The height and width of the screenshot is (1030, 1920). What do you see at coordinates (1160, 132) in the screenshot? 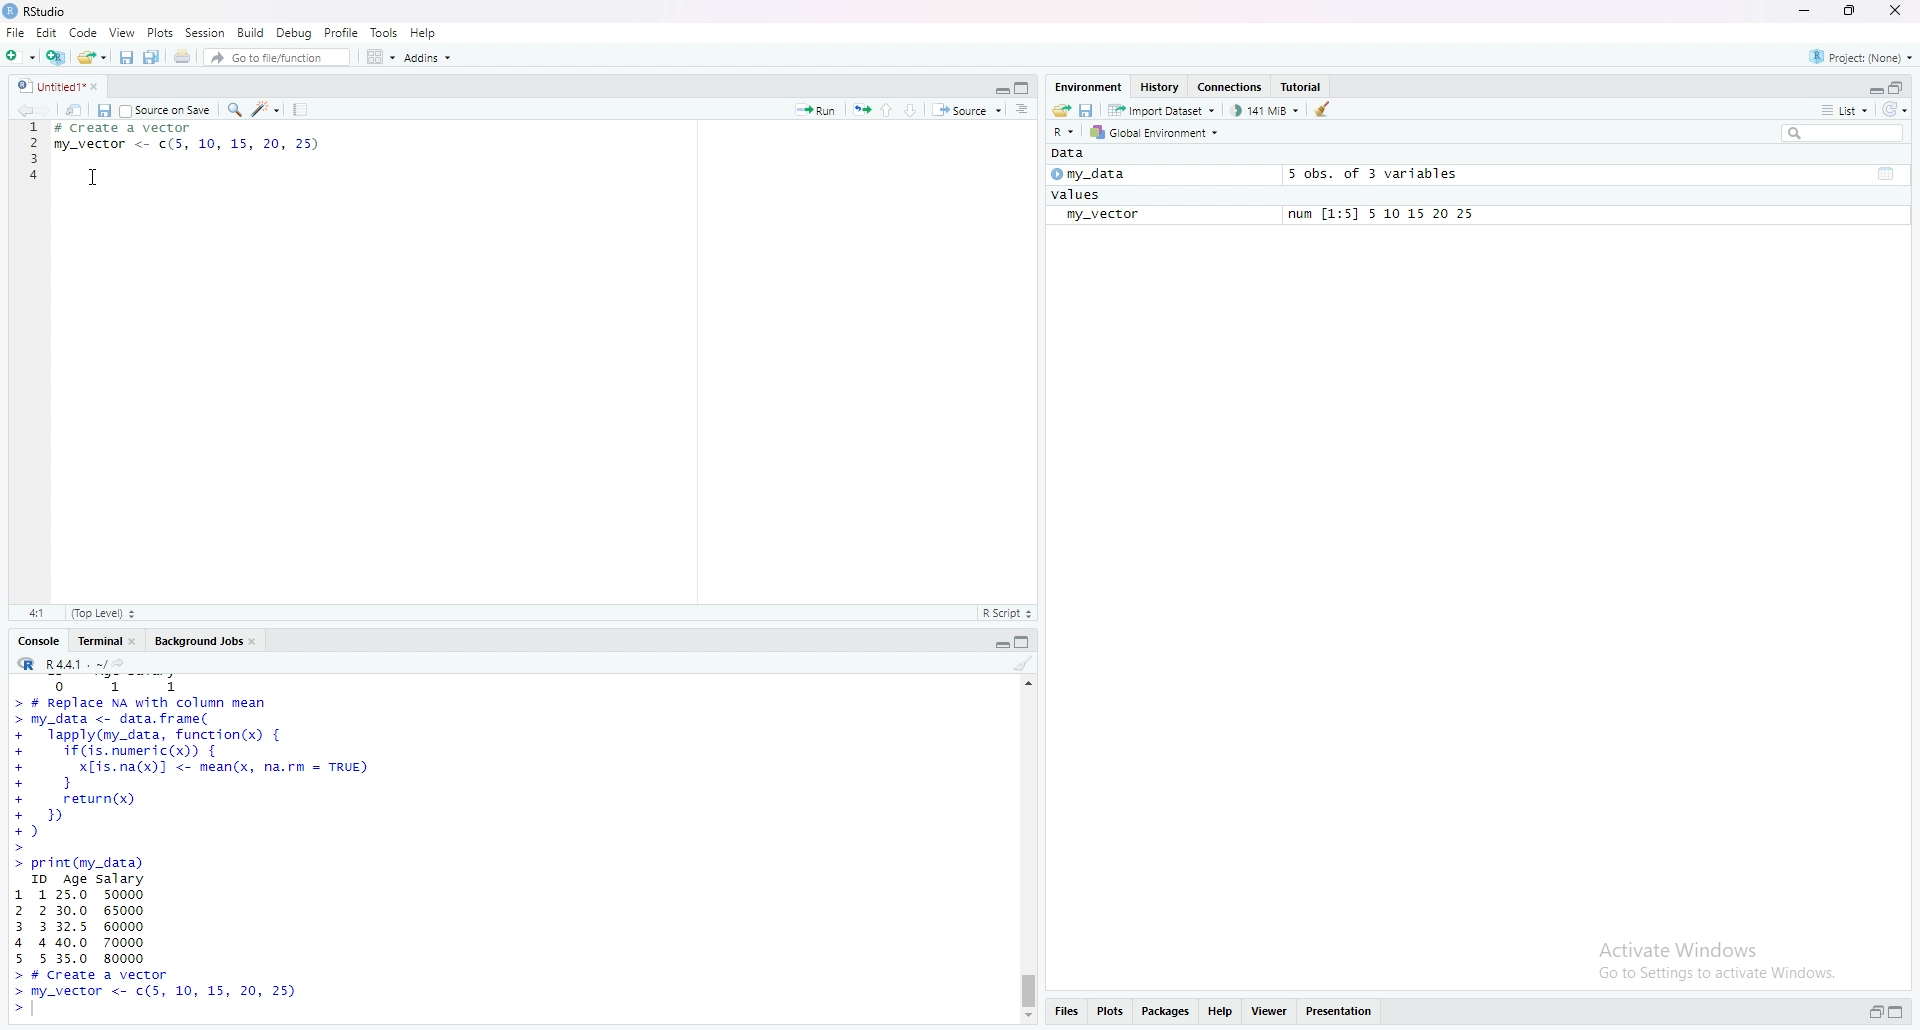
I see `Global Environment ` at bounding box center [1160, 132].